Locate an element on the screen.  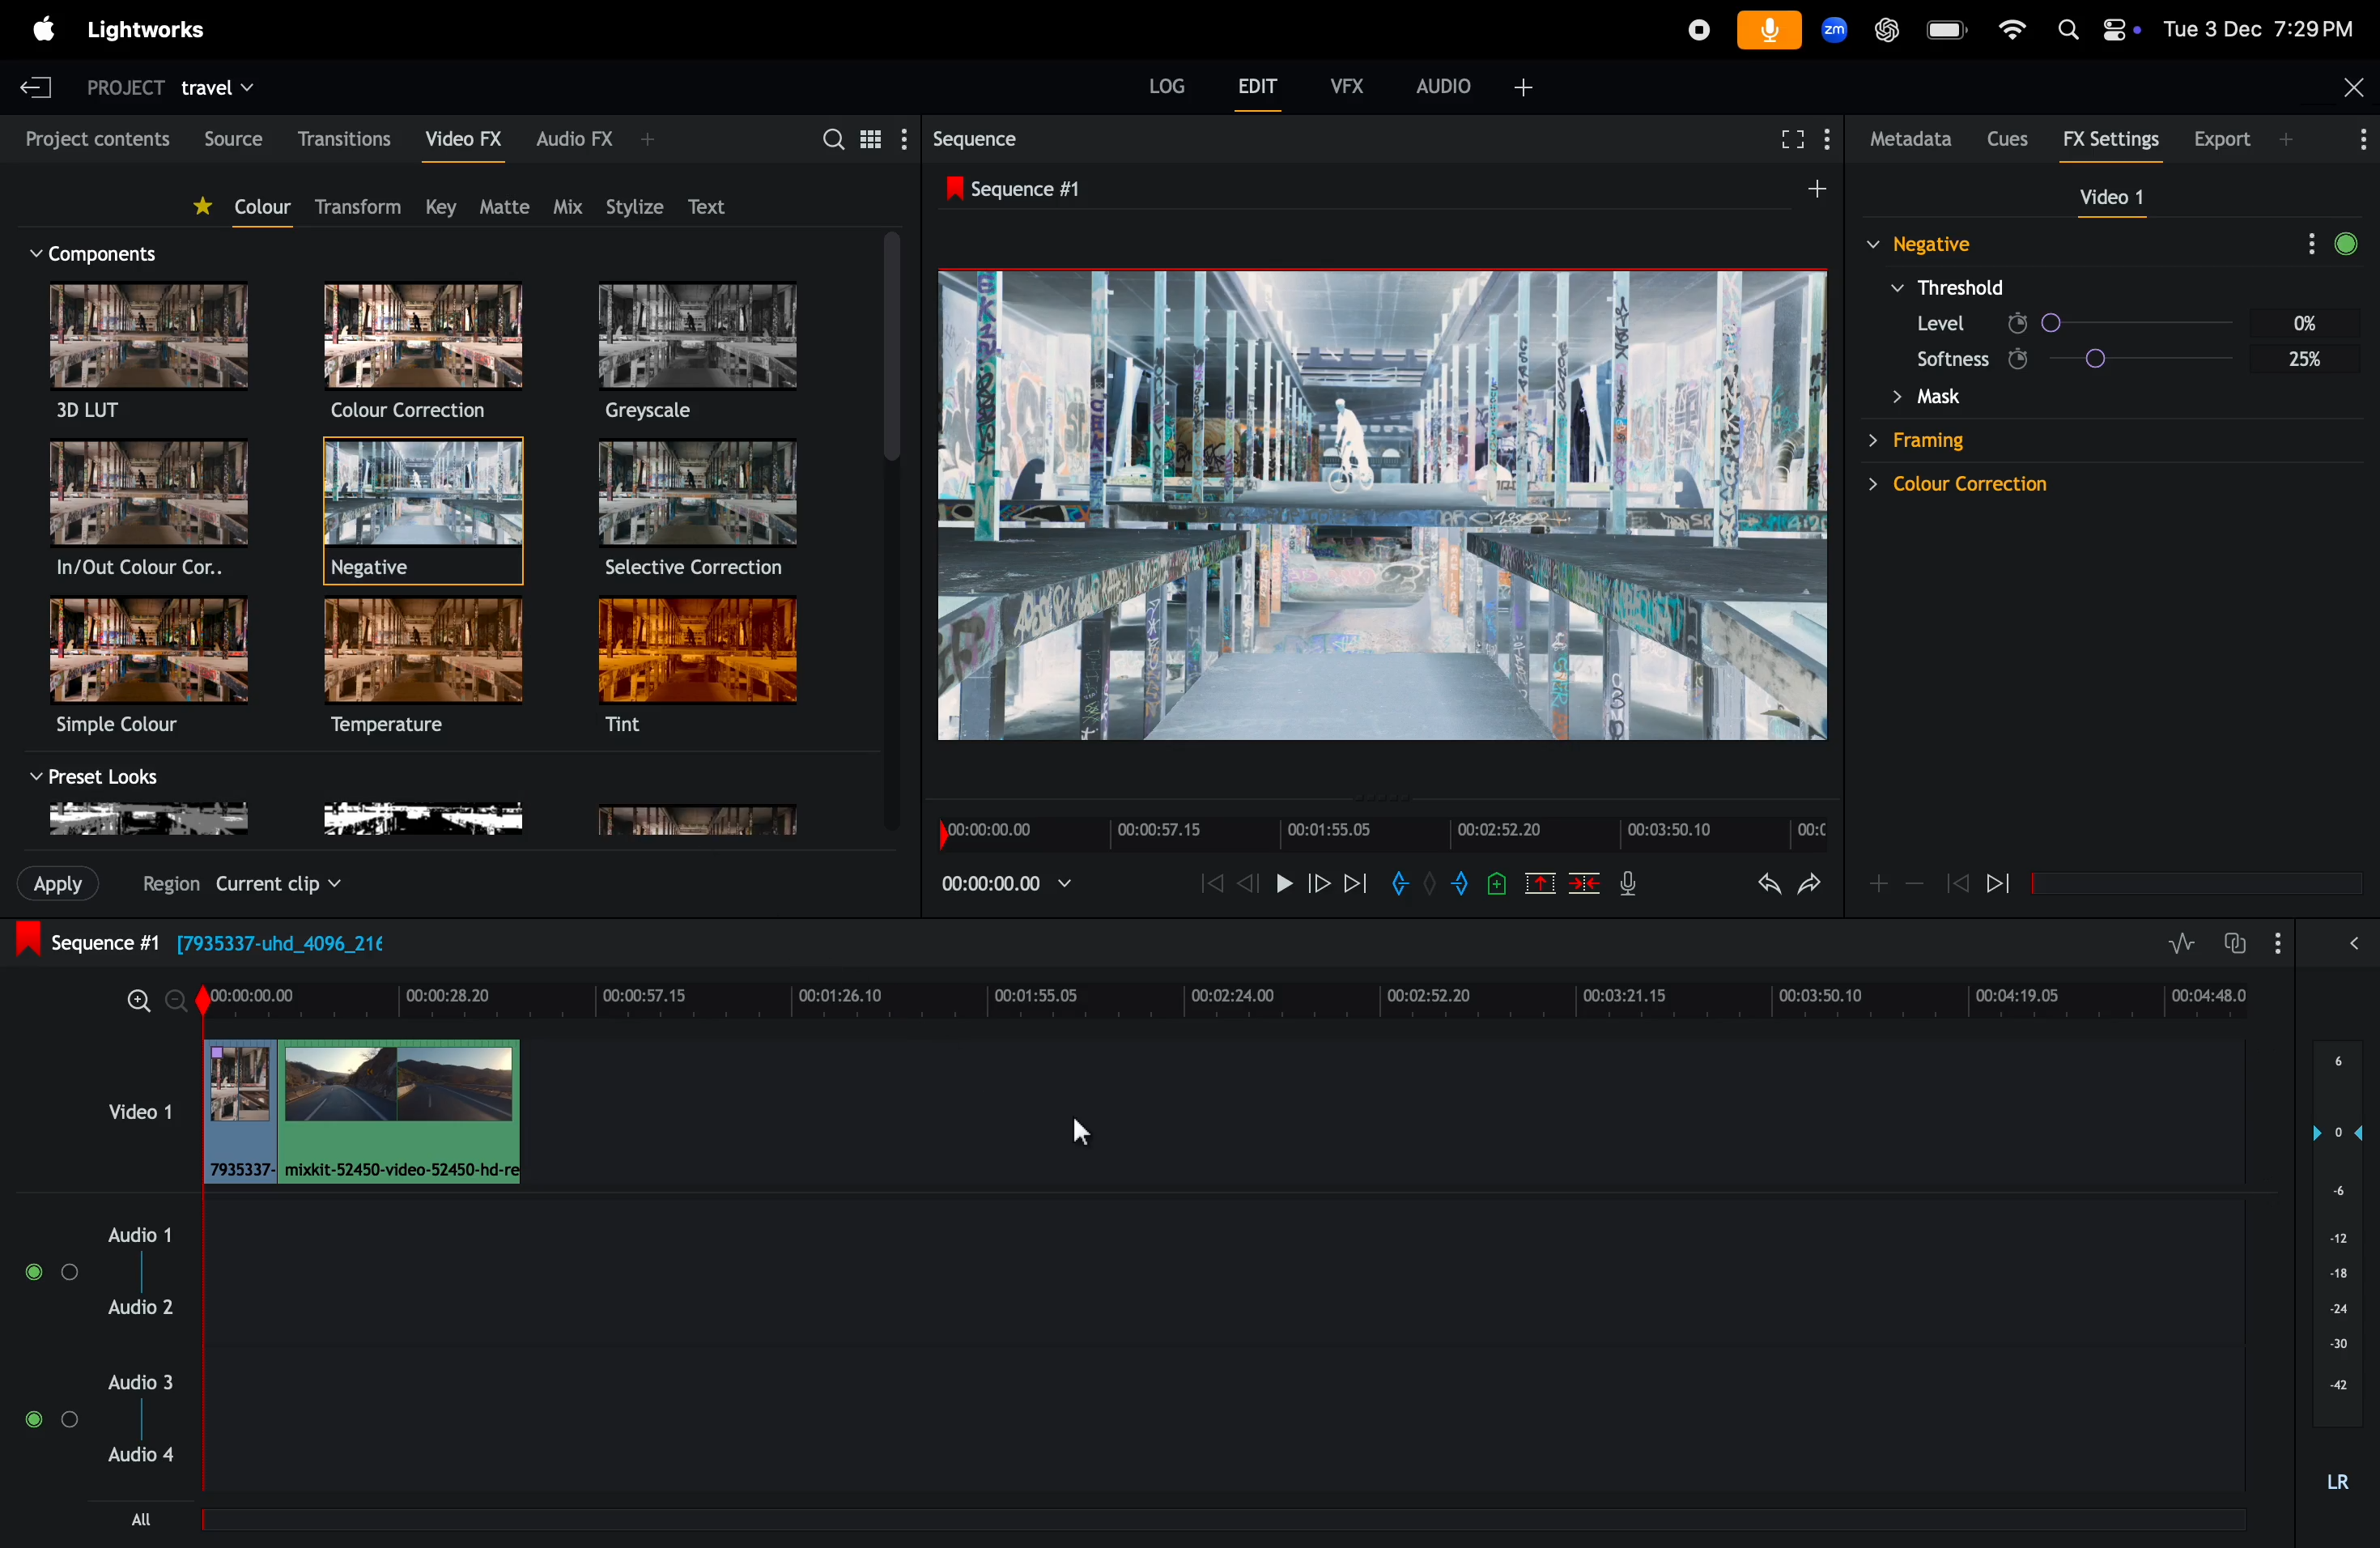
out put frame is located at coordinates (1369, 505).